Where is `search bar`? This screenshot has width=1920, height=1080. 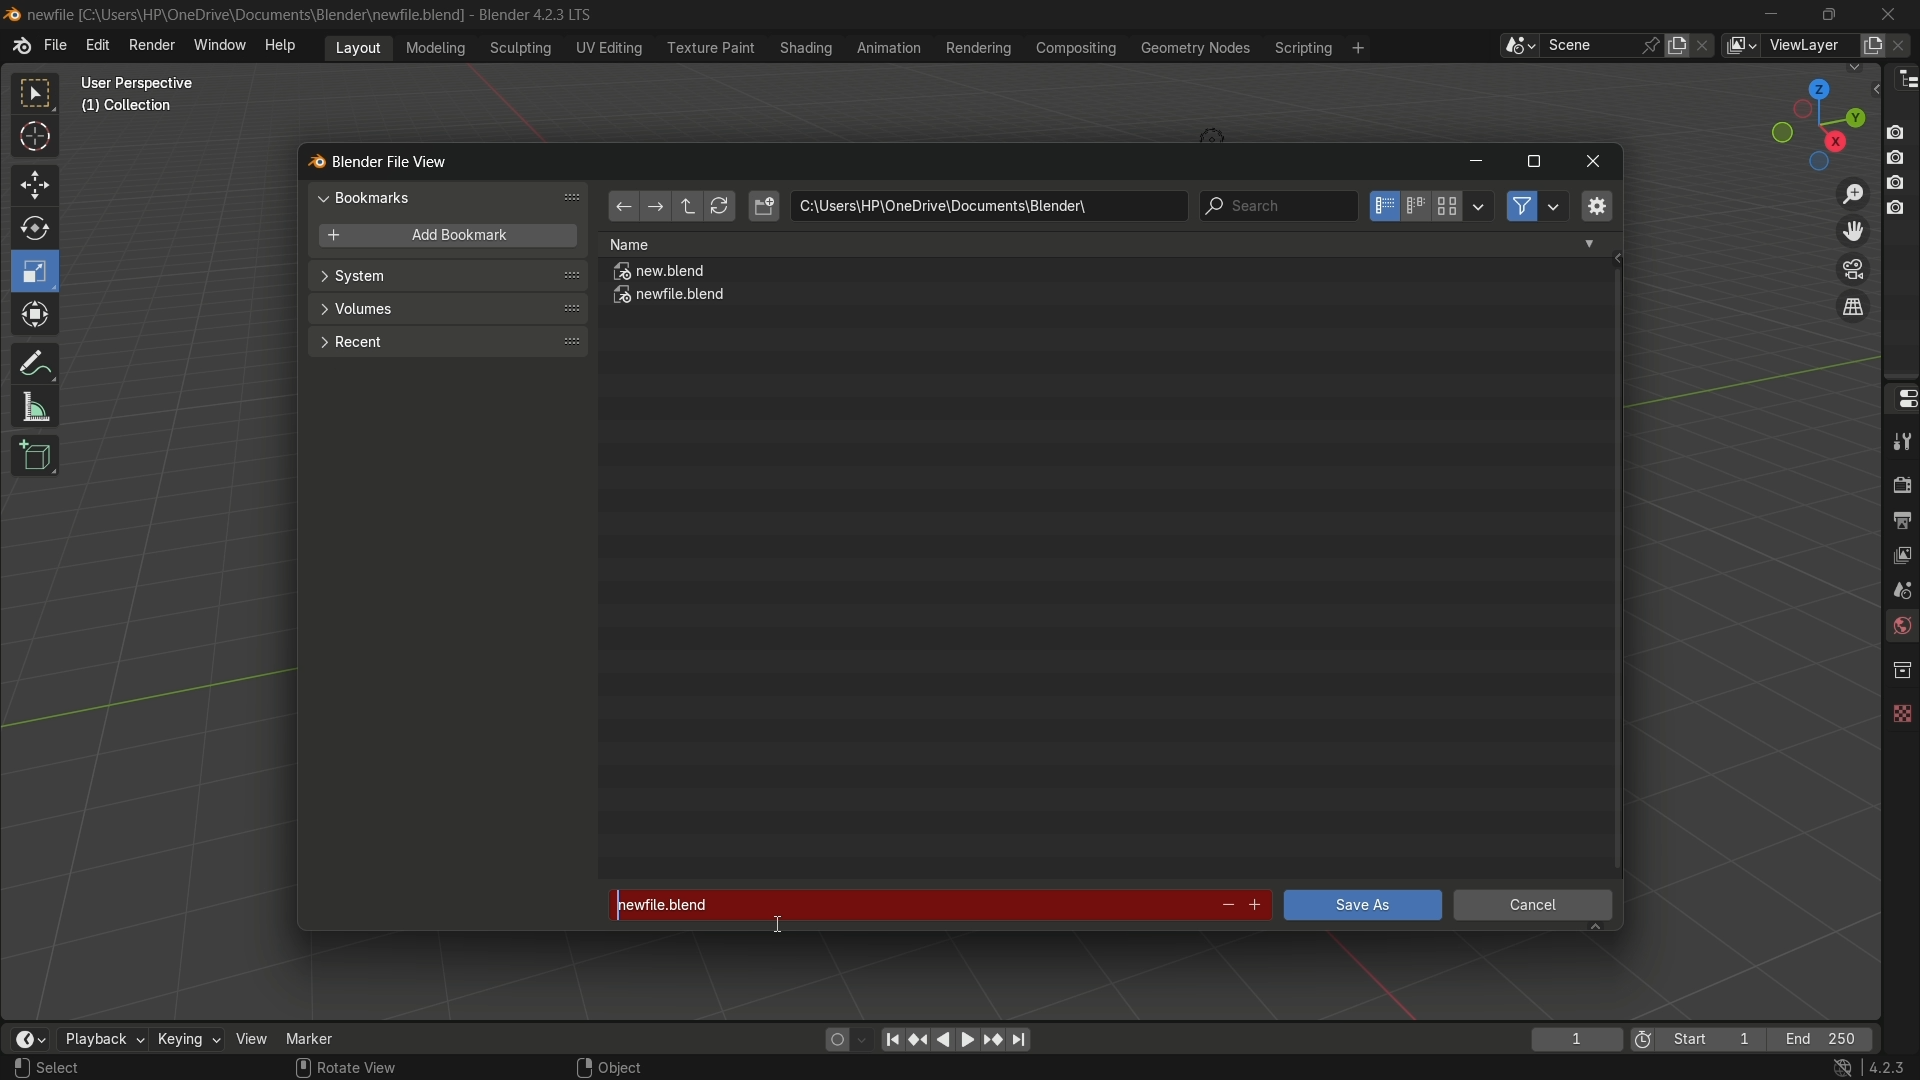 search bar is located at coordinates (1277, 206).